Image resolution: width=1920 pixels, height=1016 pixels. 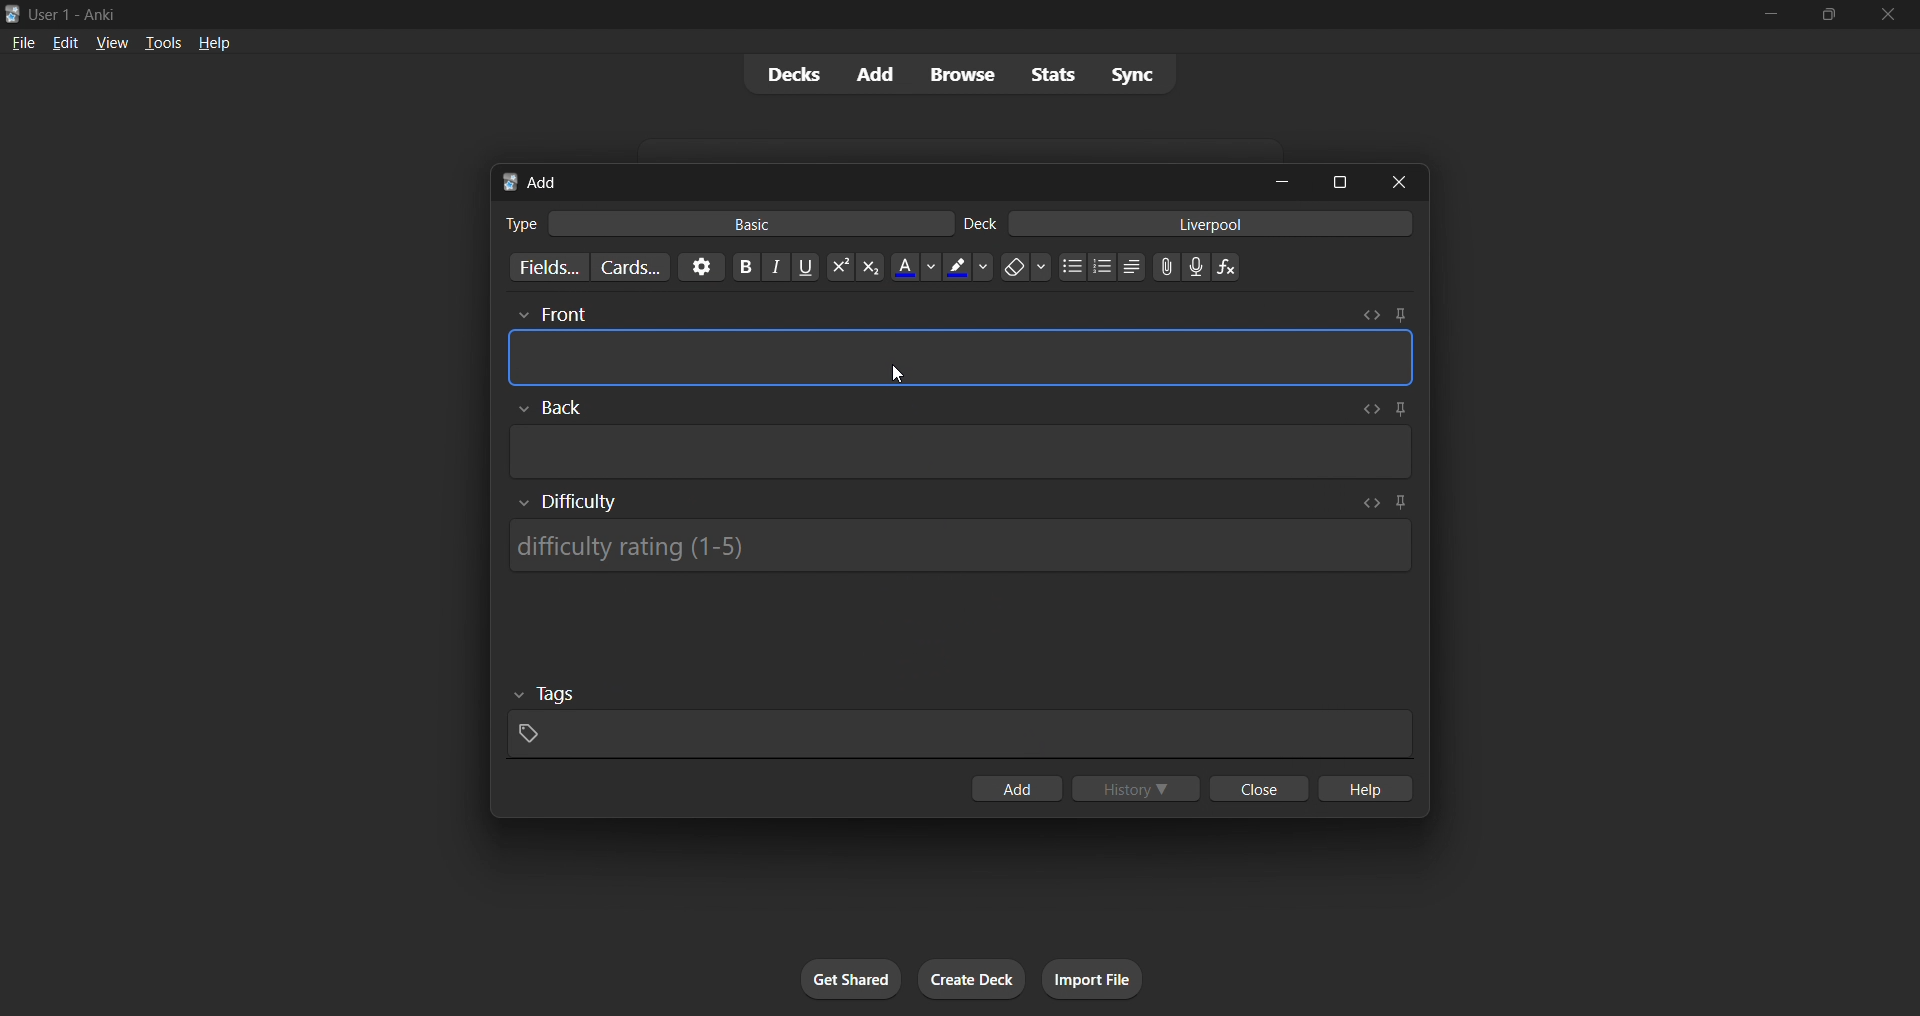 I want to click on Bold, so click(x=745, y=267).